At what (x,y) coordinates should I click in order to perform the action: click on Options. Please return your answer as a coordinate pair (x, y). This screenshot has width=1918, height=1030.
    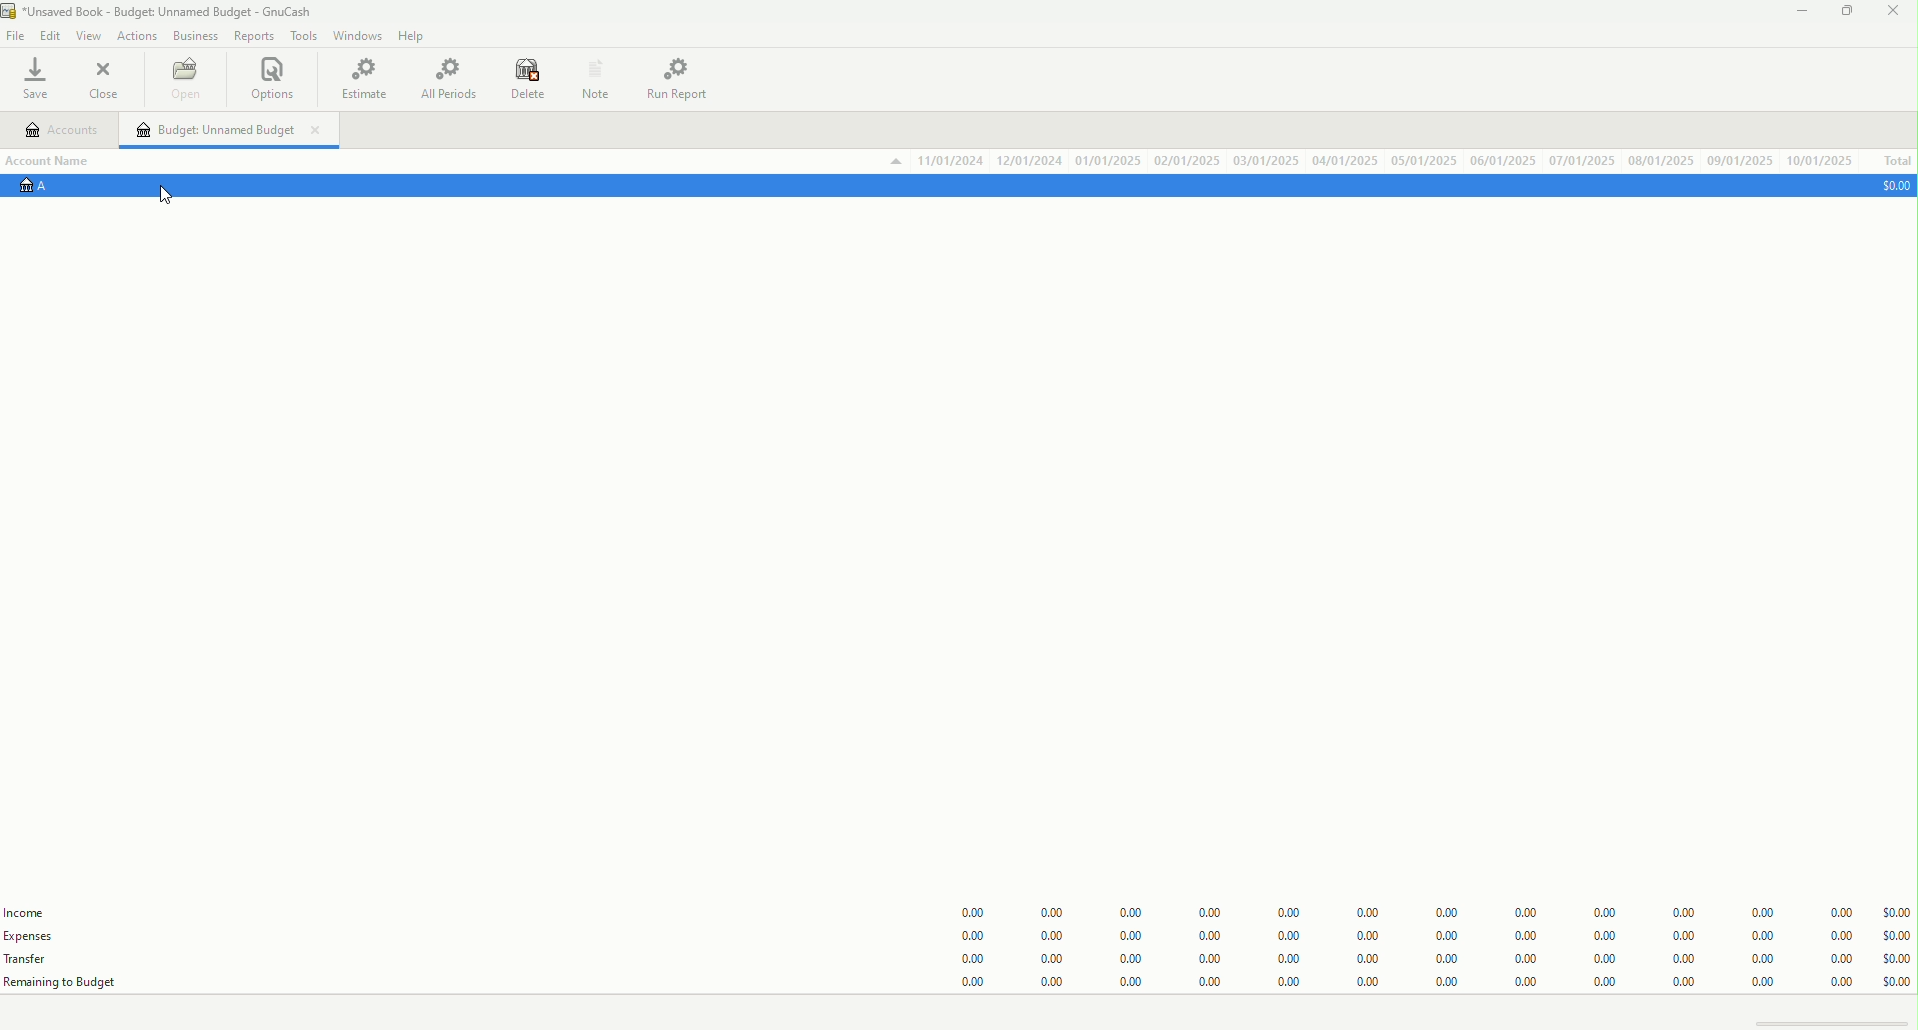
    Looking at the image, I should click on (274, 77).